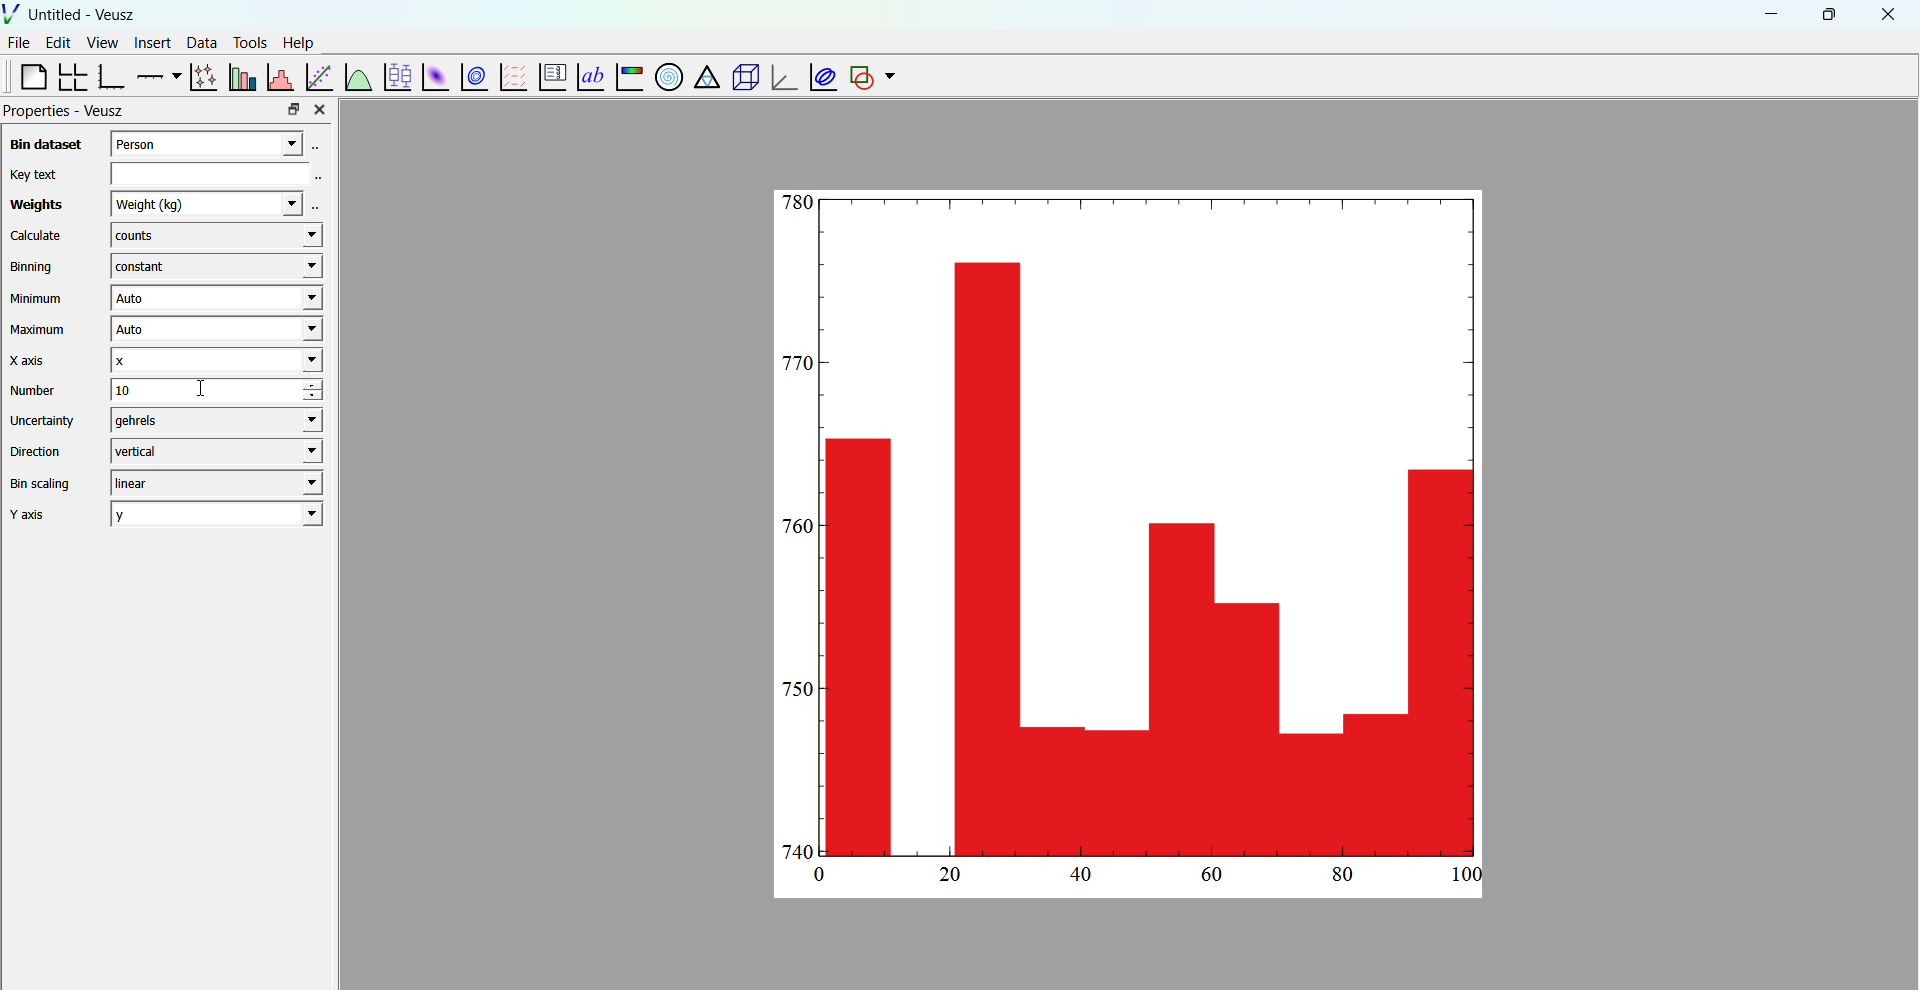 This screenshot has width=1920, height=990. Describe the element at coordinates (475, 78) in the screenshot. I see `plot 2d datasets as contour` at that location.